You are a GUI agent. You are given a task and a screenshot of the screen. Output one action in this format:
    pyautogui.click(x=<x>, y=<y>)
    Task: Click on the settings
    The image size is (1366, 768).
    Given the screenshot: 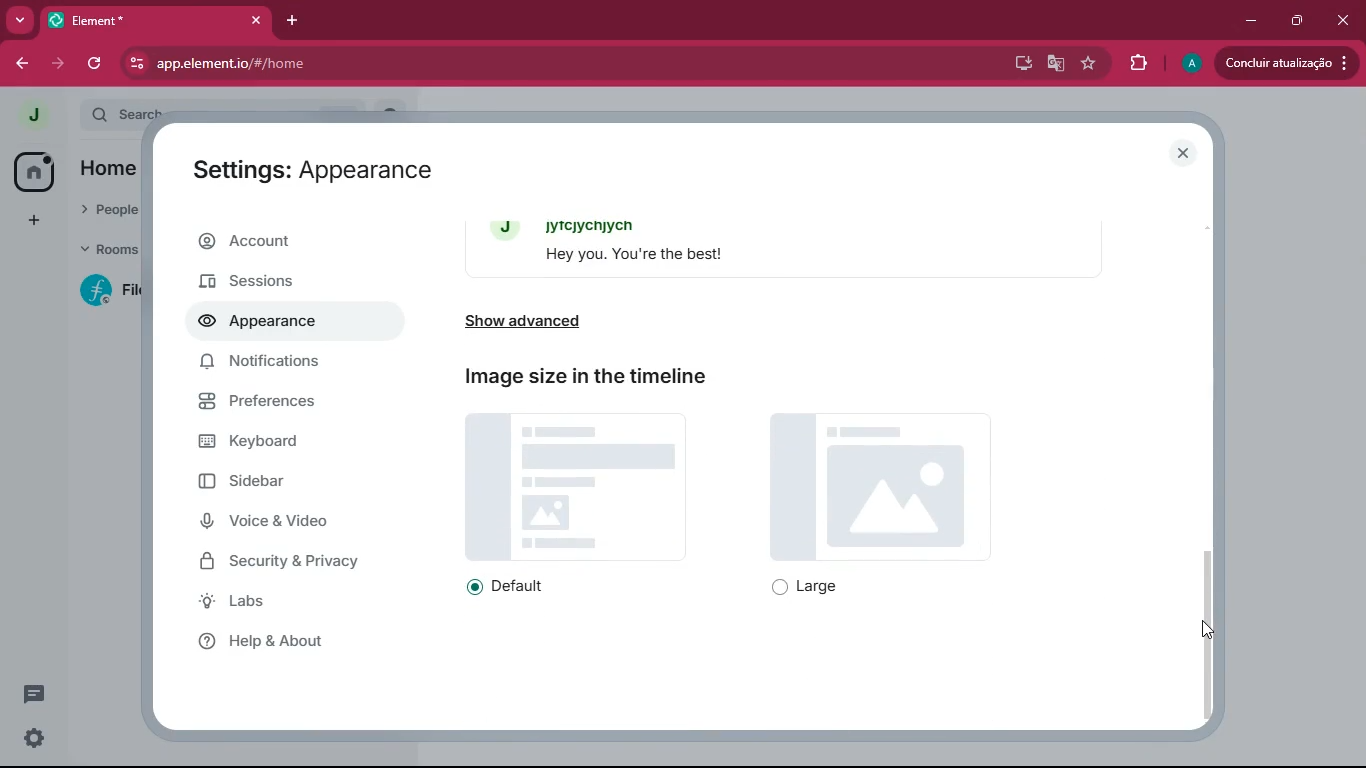 What is the action you would take?
    pyautogui.click(x=33, y=737)
    